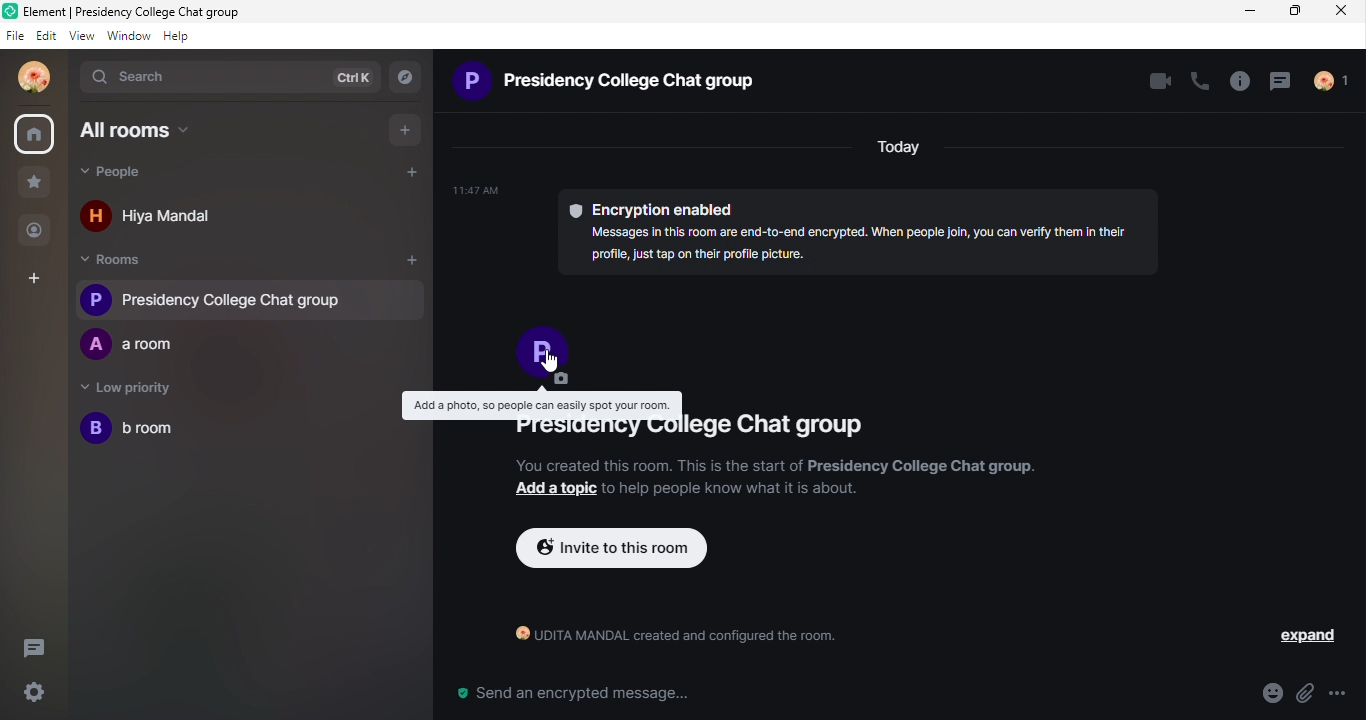 Image resolution: width=1366 pixels, height=720 pixels. I want to click on people, so click(36, 233).